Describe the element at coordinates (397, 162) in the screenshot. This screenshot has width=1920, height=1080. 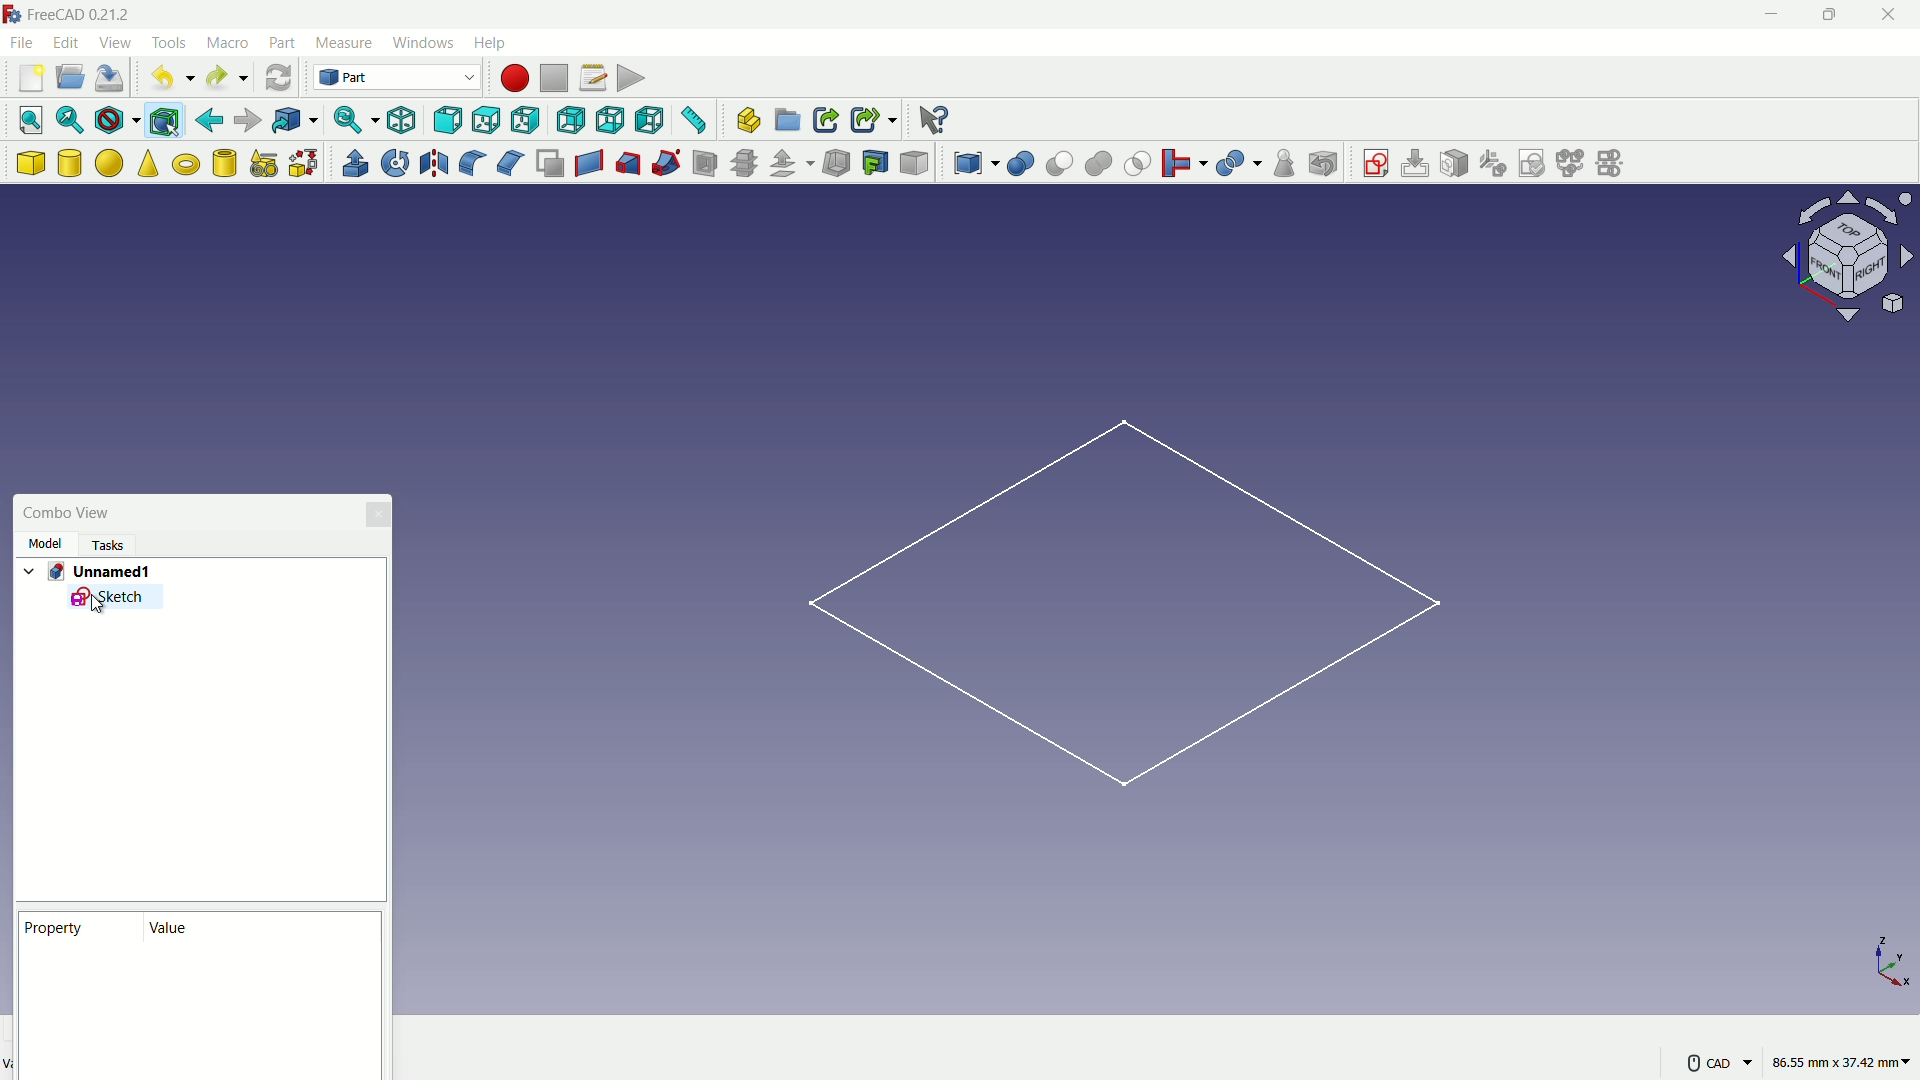
I see `rotate` at that location.